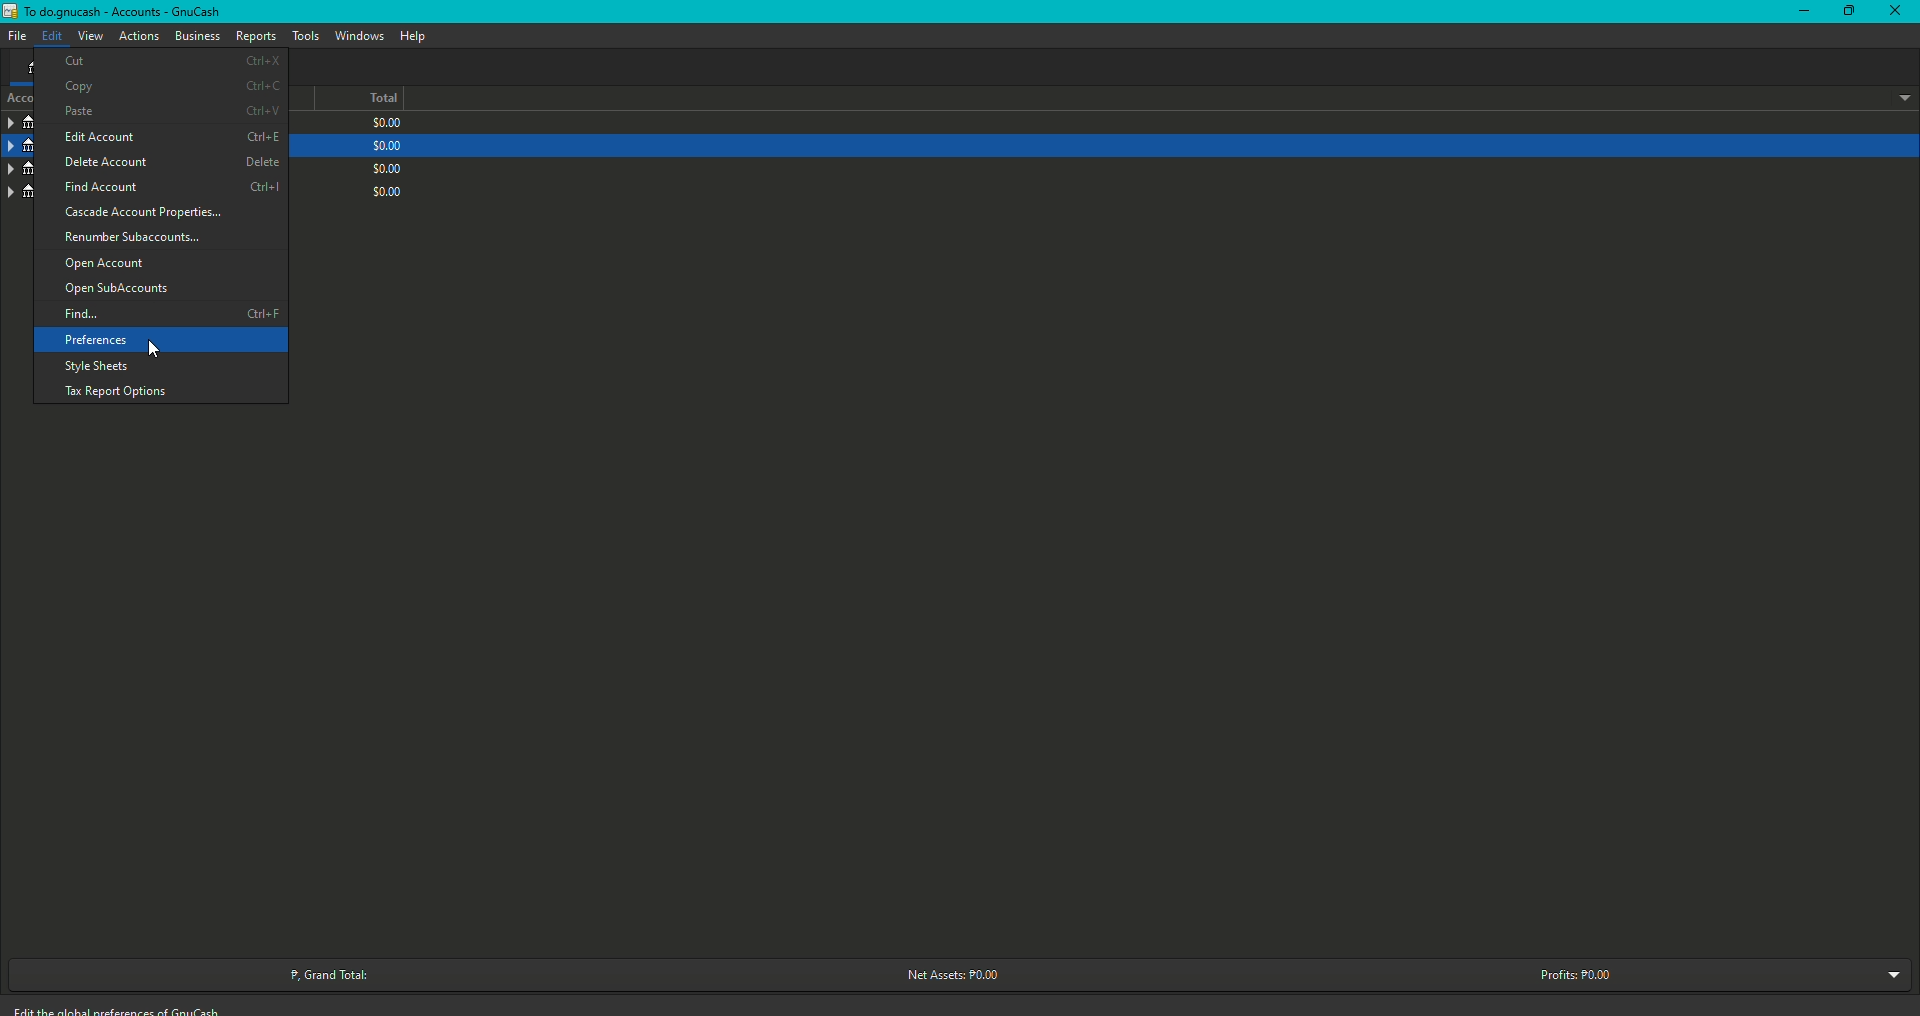  I want to click on Actions, so click(138, 37).